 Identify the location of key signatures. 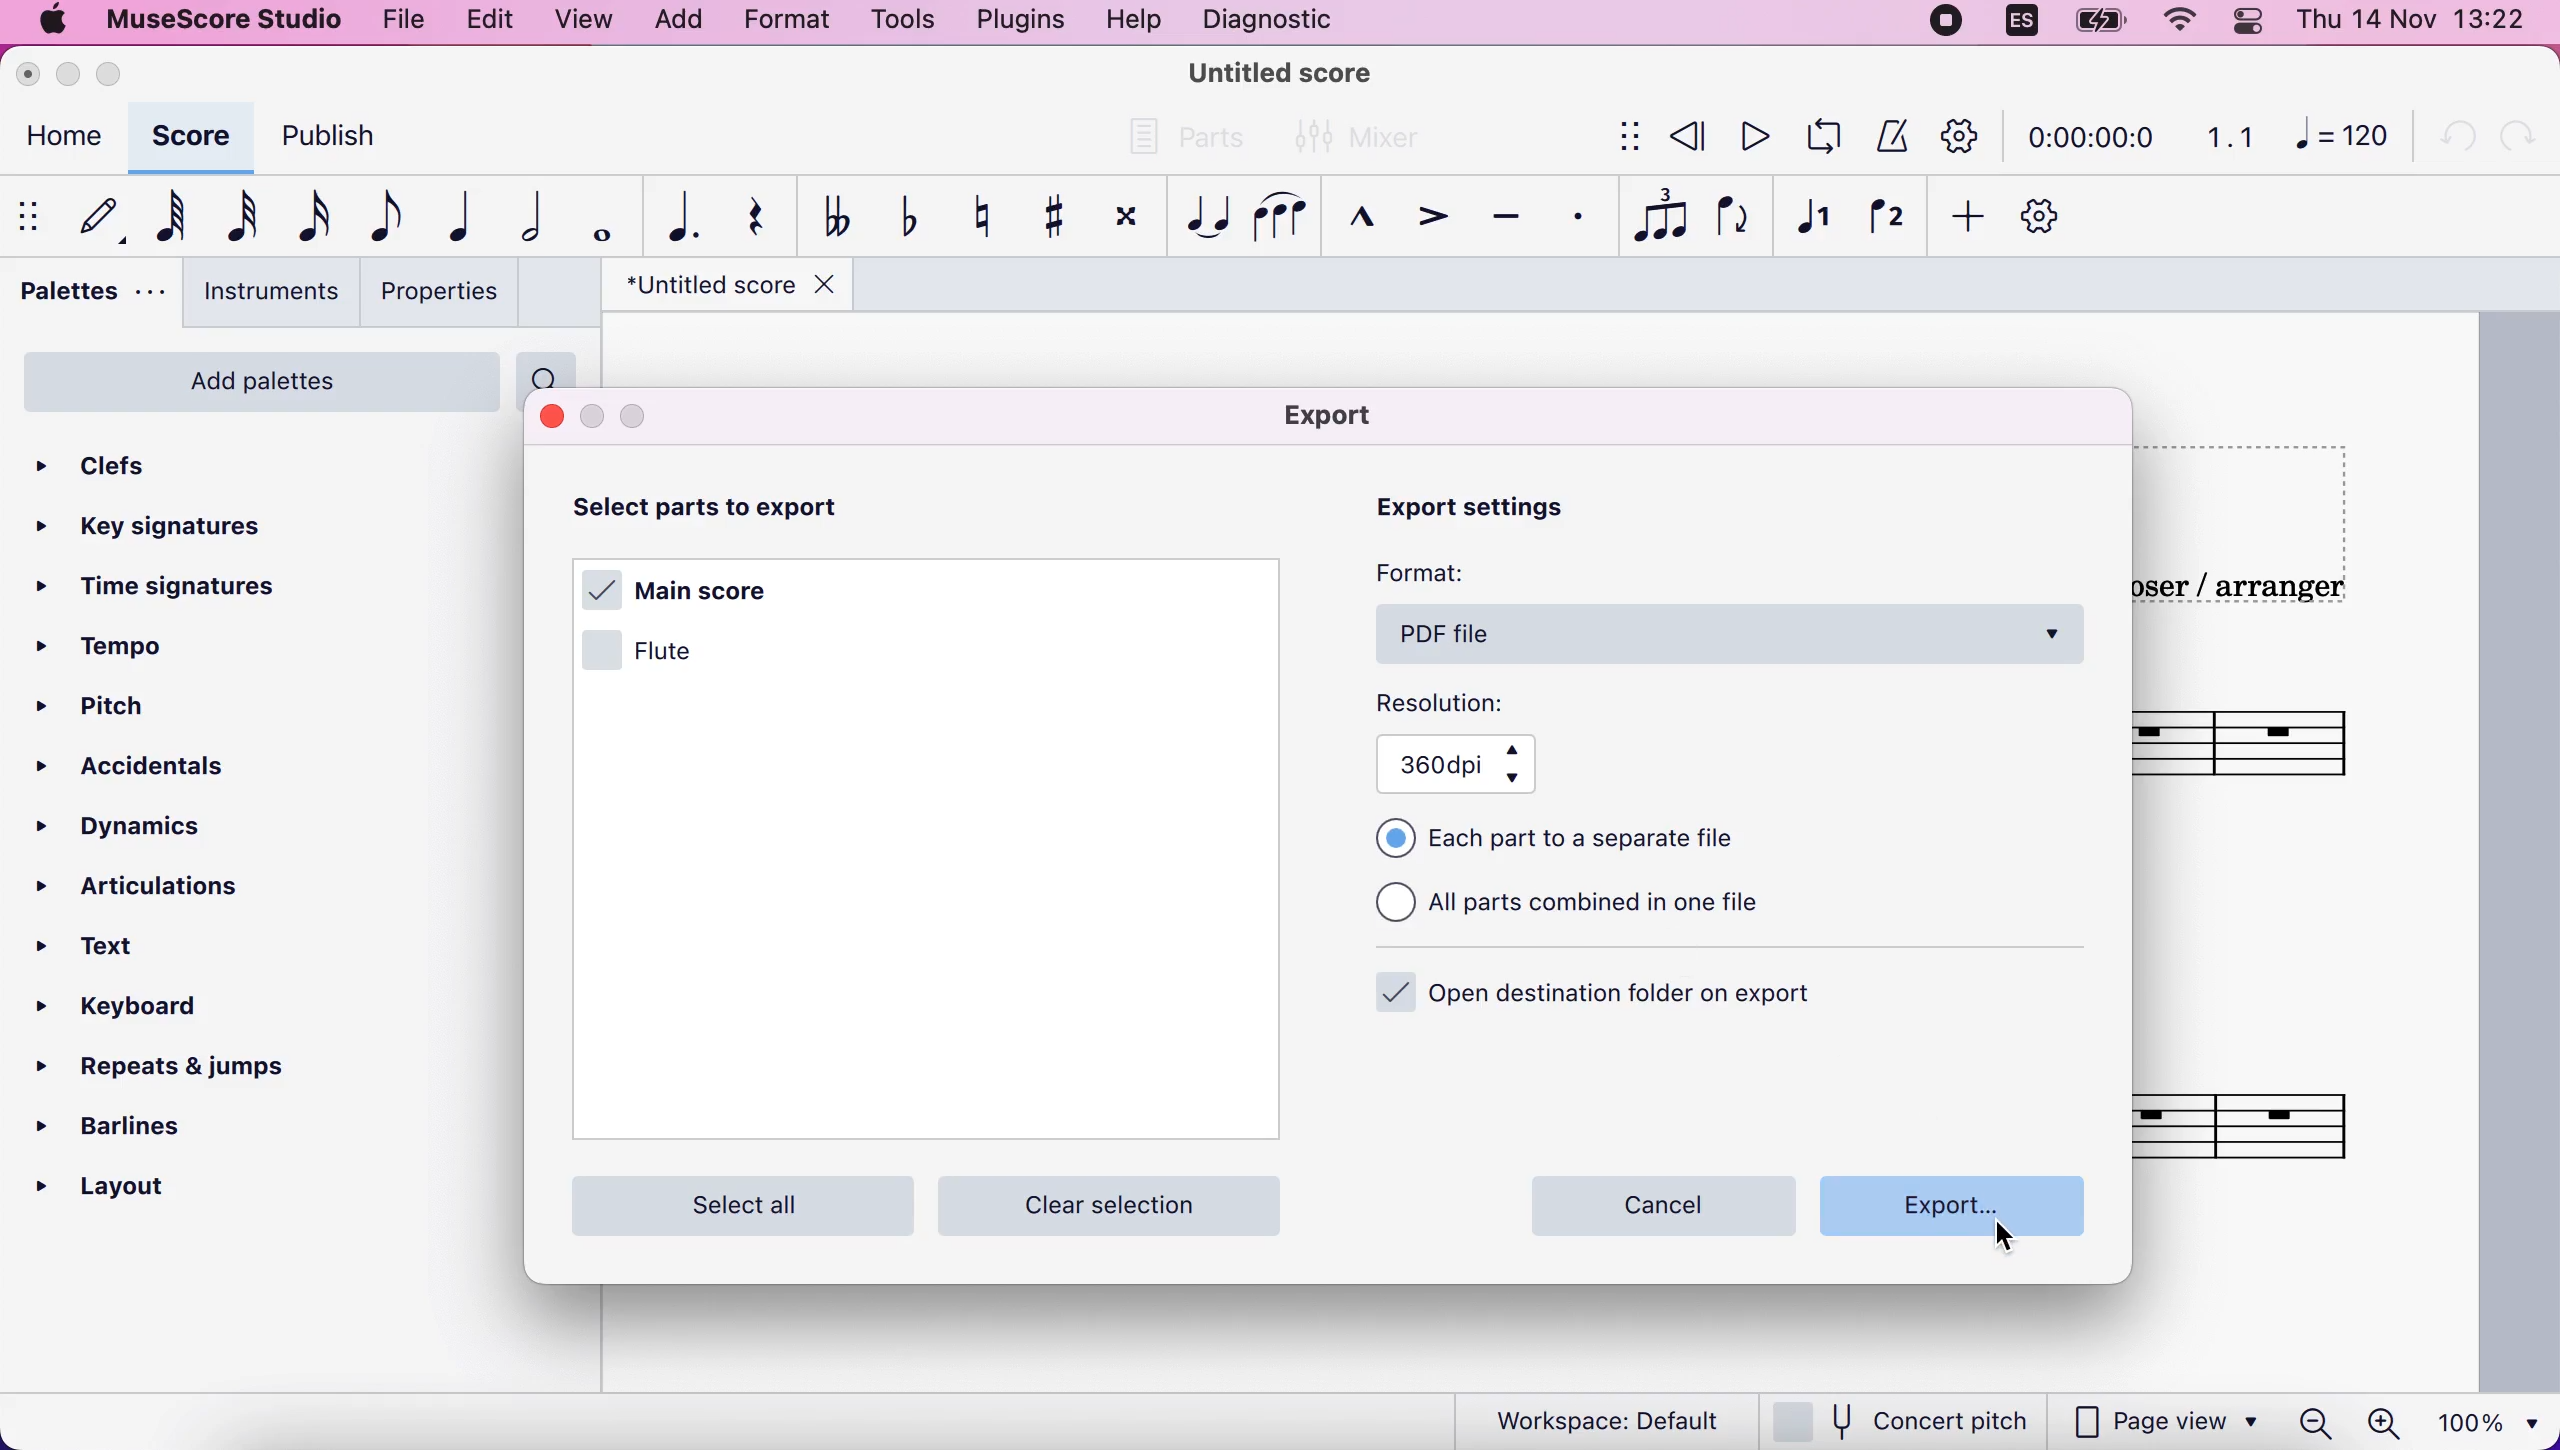
(166, 529).